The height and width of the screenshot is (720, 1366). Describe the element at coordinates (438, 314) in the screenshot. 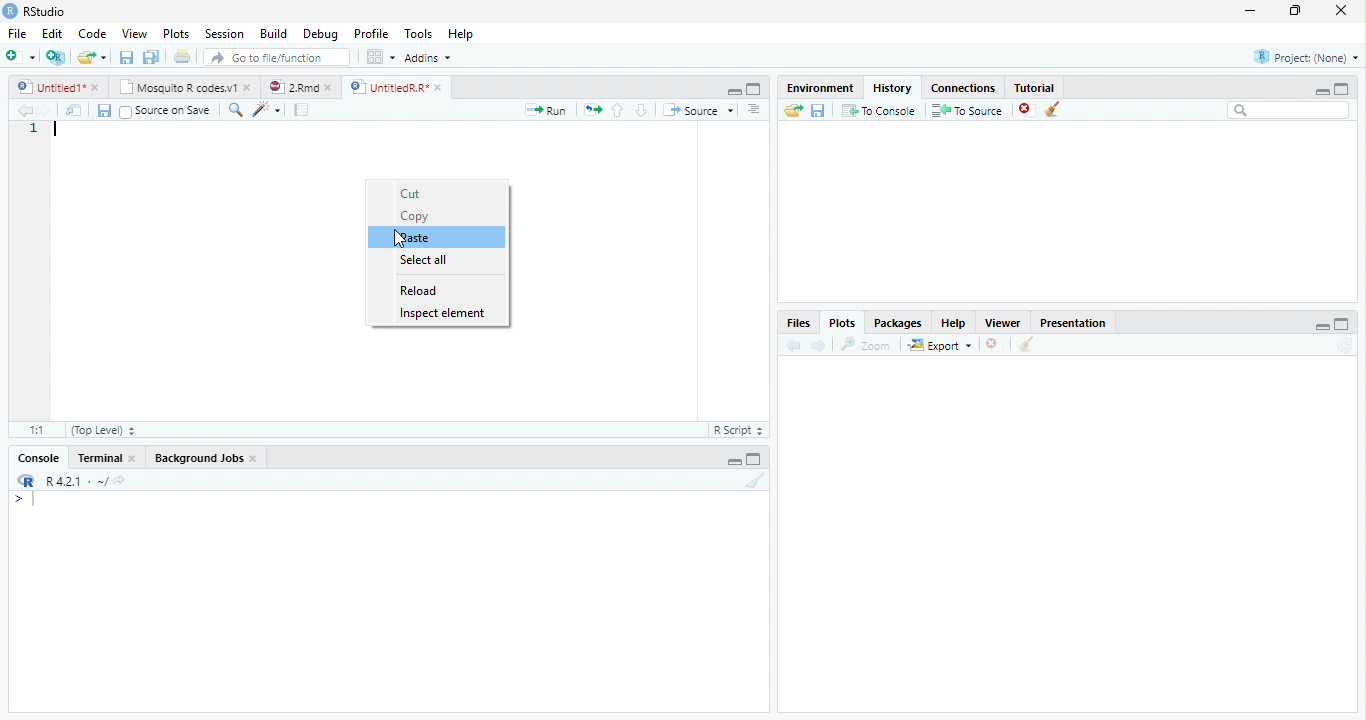

I see `Inspect element` at that location.